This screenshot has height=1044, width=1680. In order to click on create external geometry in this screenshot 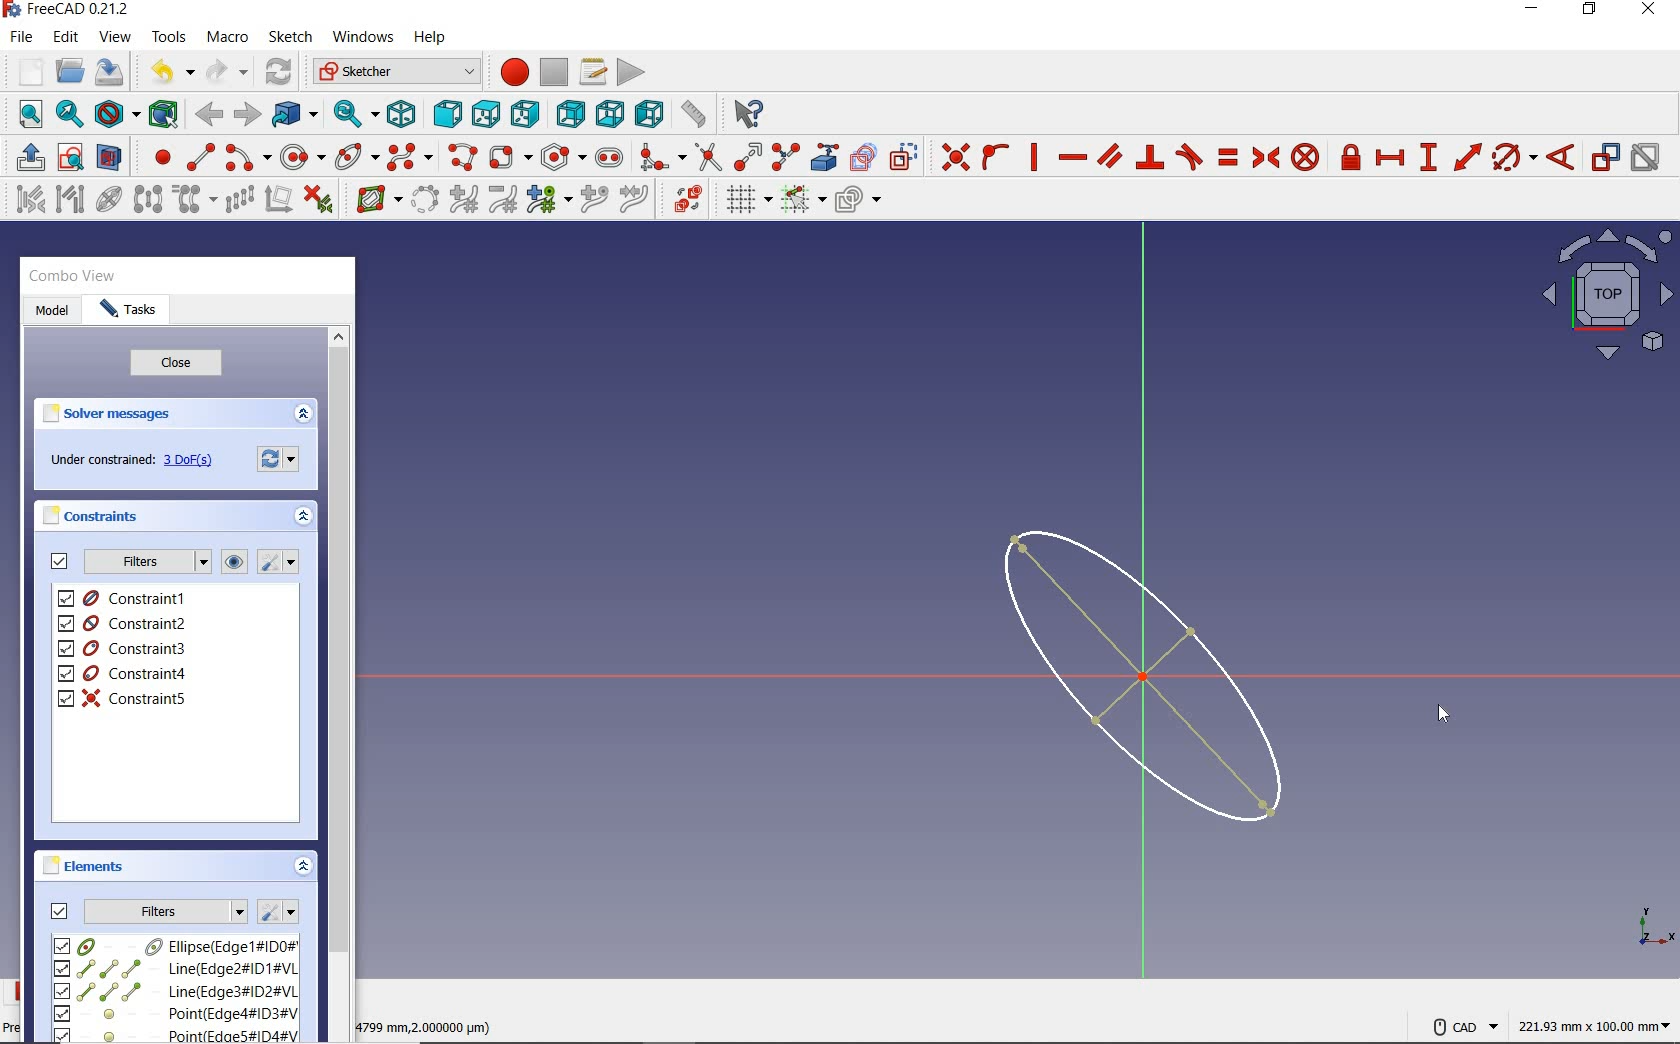, I will do `click(822, 157)`.